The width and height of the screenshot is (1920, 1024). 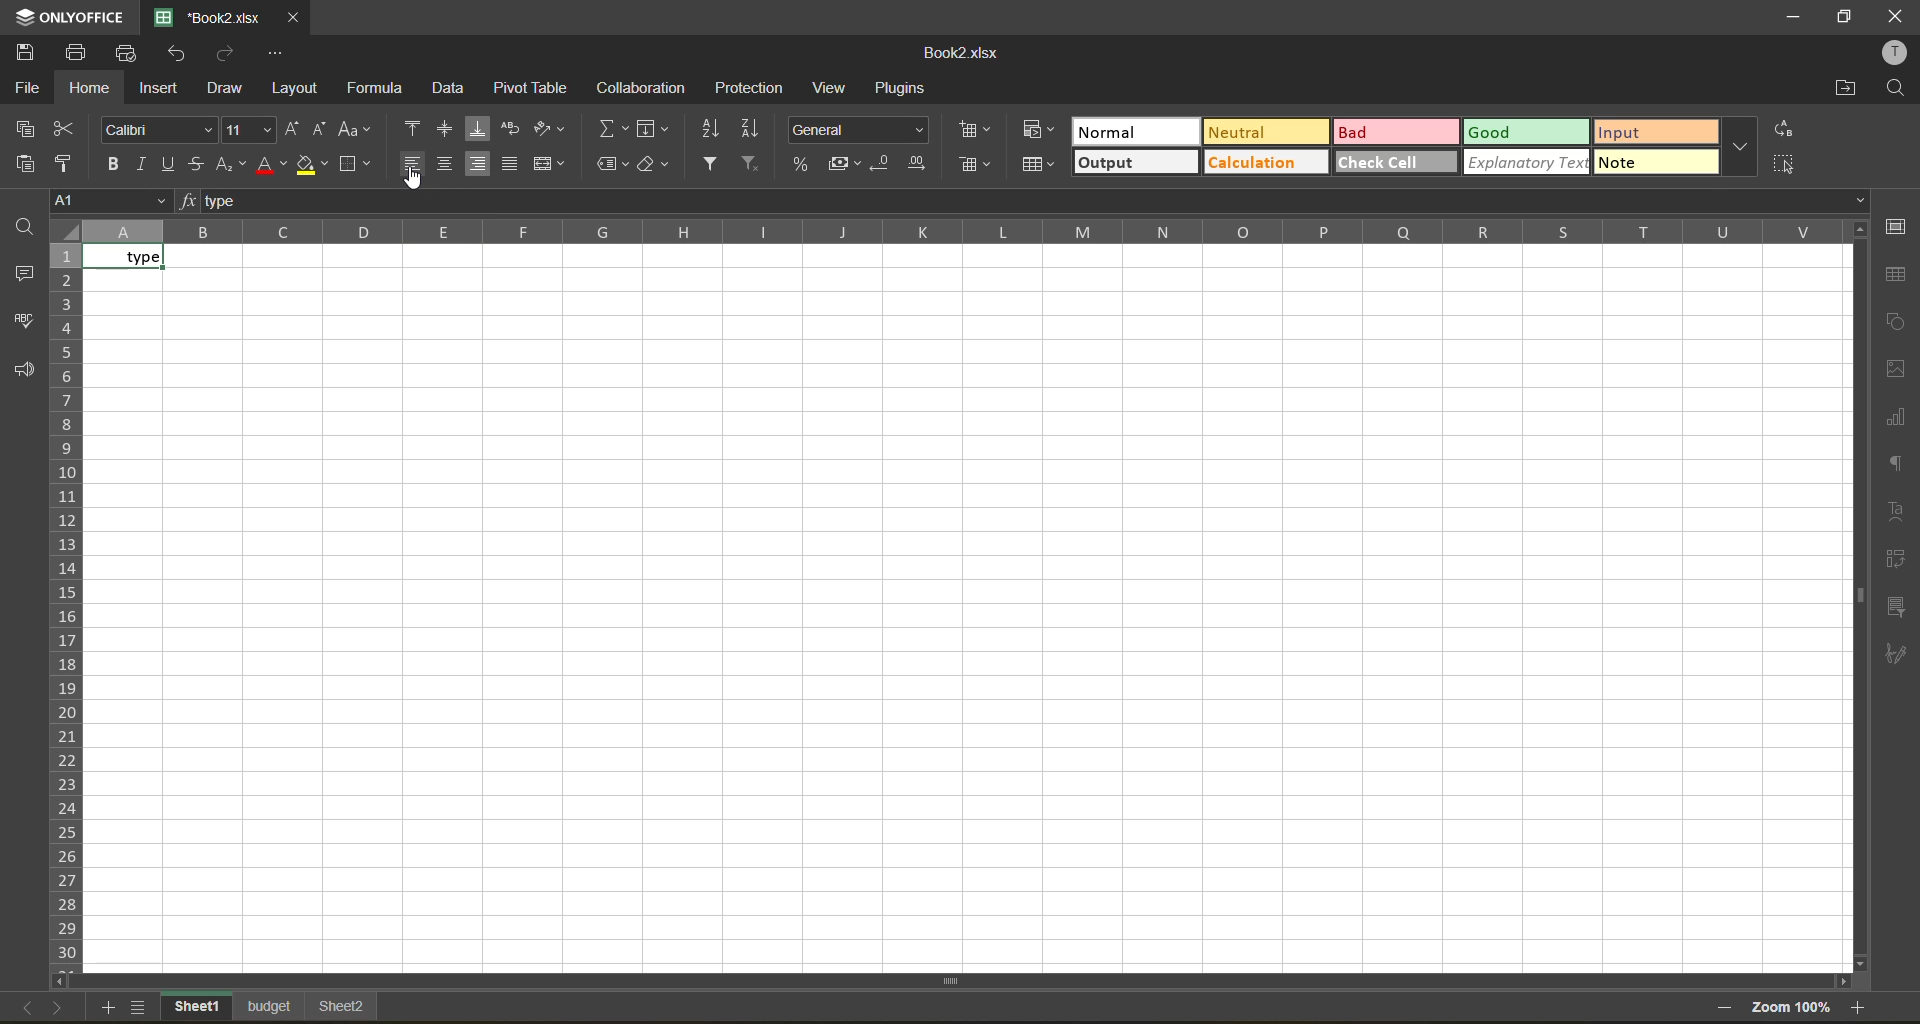 What do you see at coordinates (273, 167) in the screenshot?
I see `font color` at bounding box center [273, 167].